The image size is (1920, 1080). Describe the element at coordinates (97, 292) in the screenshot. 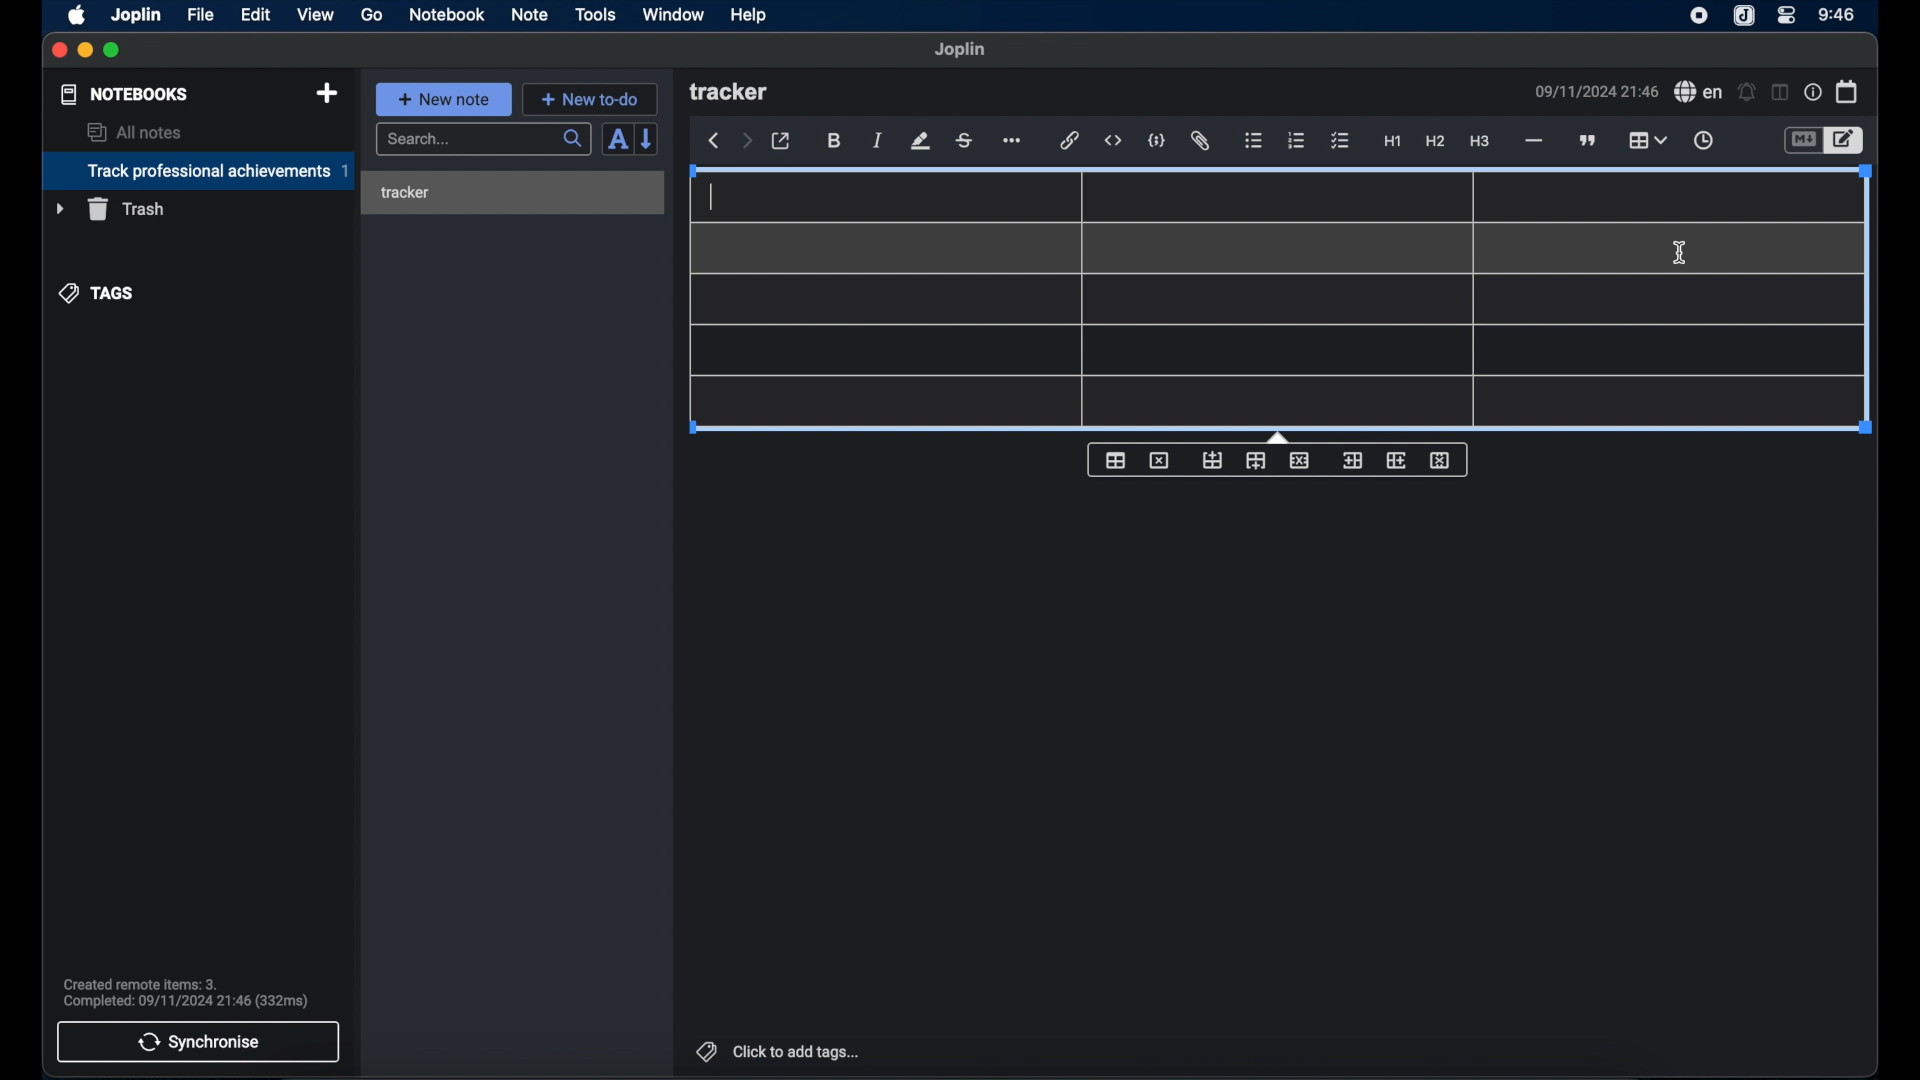

I see `tags` at that location.